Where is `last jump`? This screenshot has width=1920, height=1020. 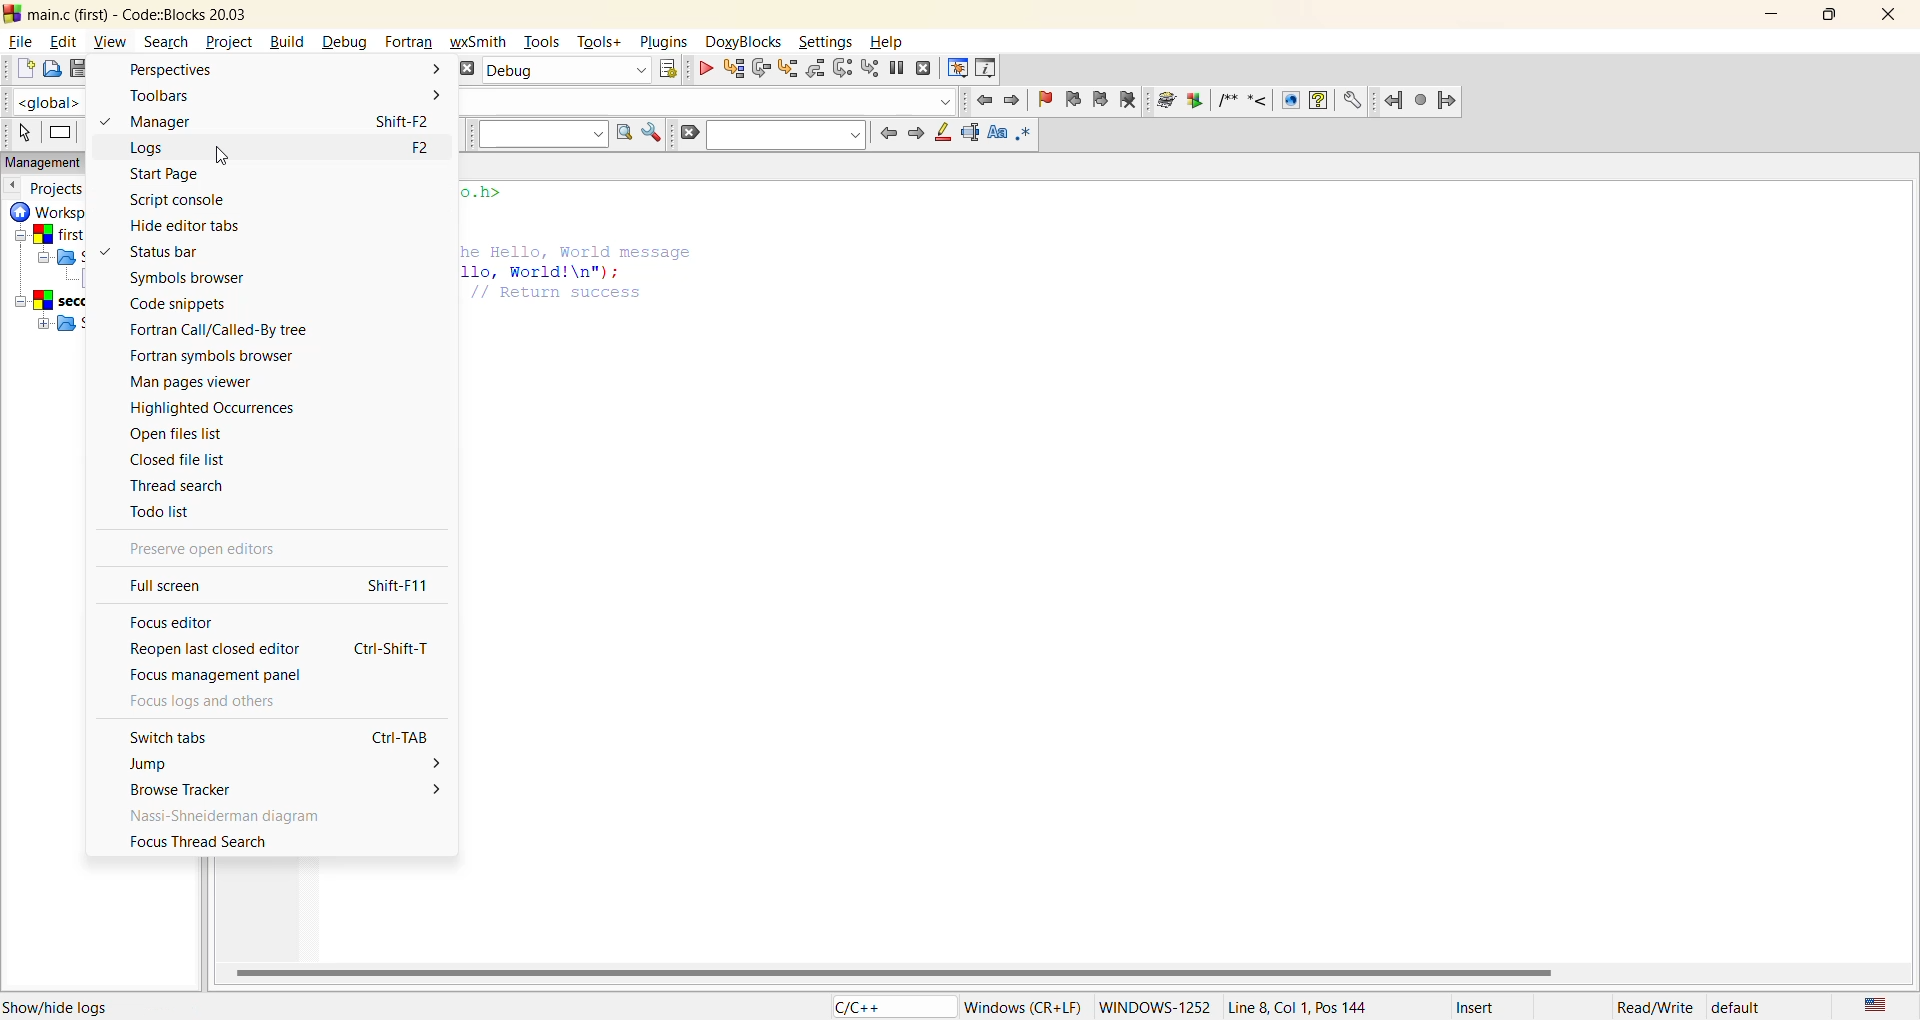
last jump is located at coordinates (1420, 99).